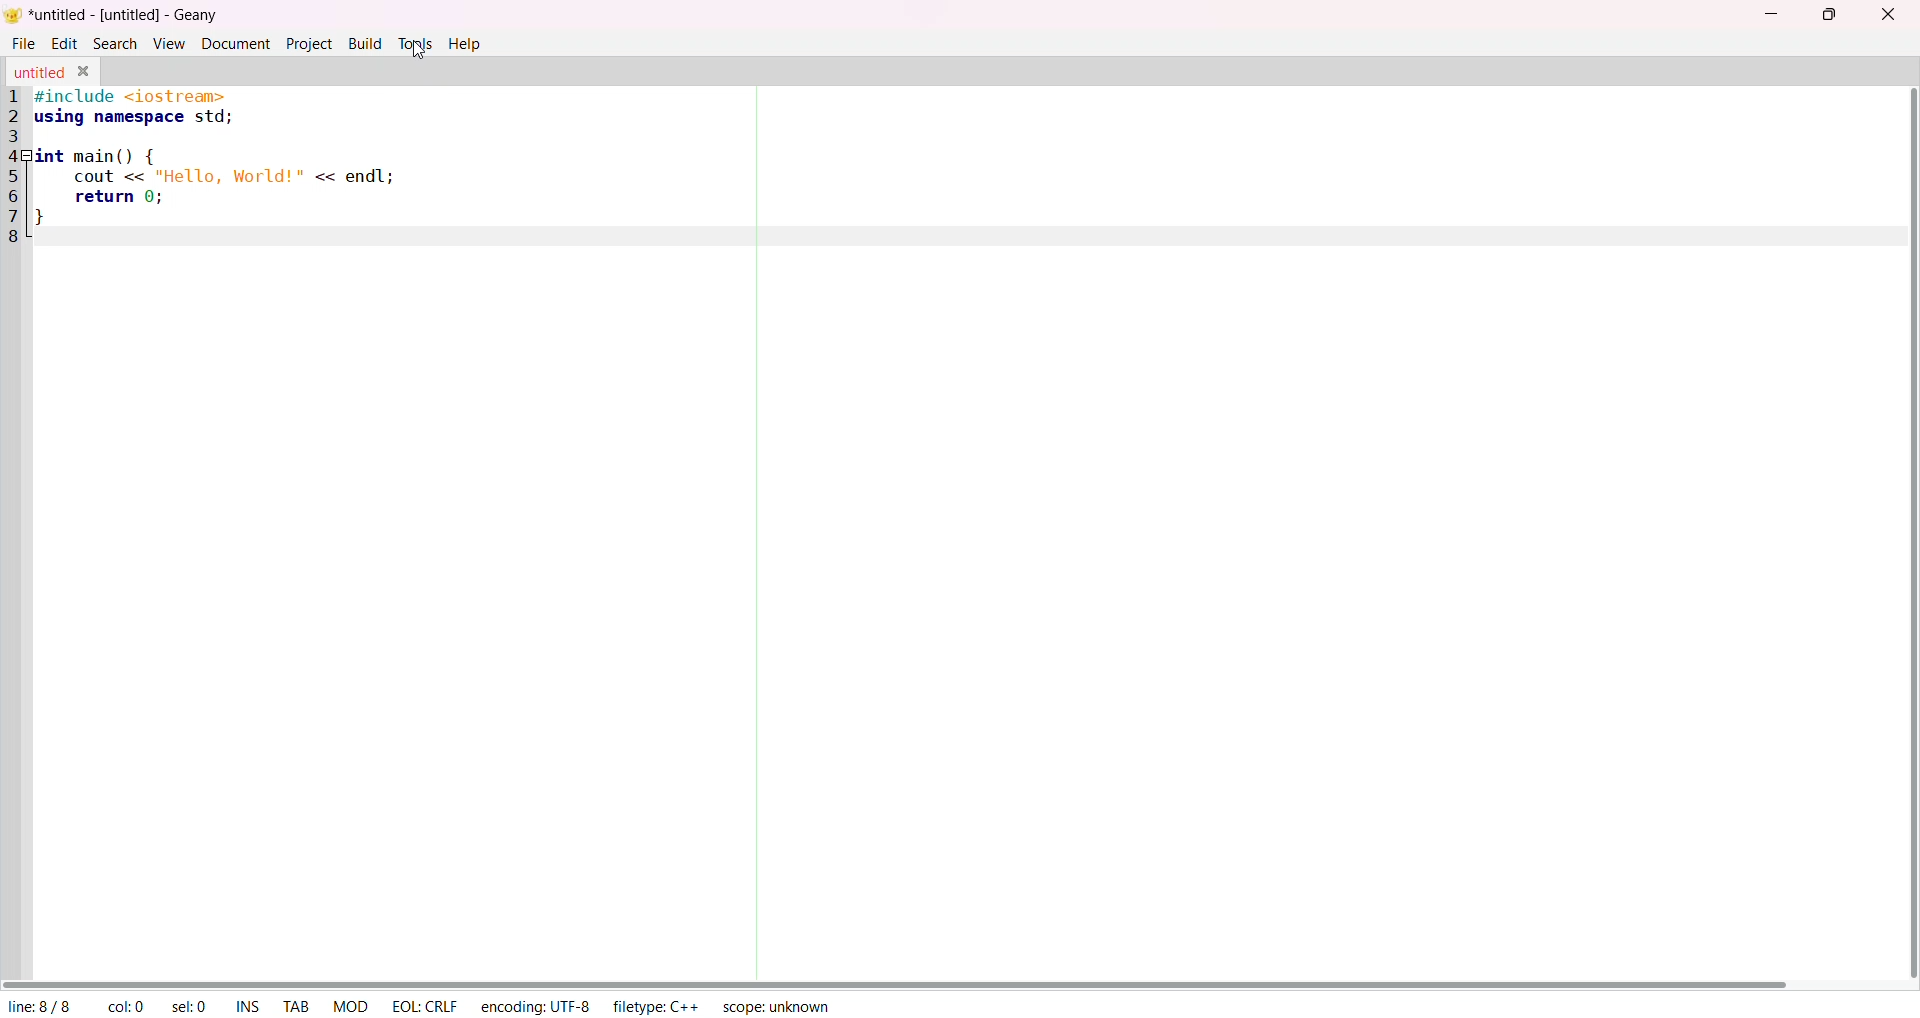  Describe the element at coordinates (364, 43) in the screenshot. I see `Build` at that location.